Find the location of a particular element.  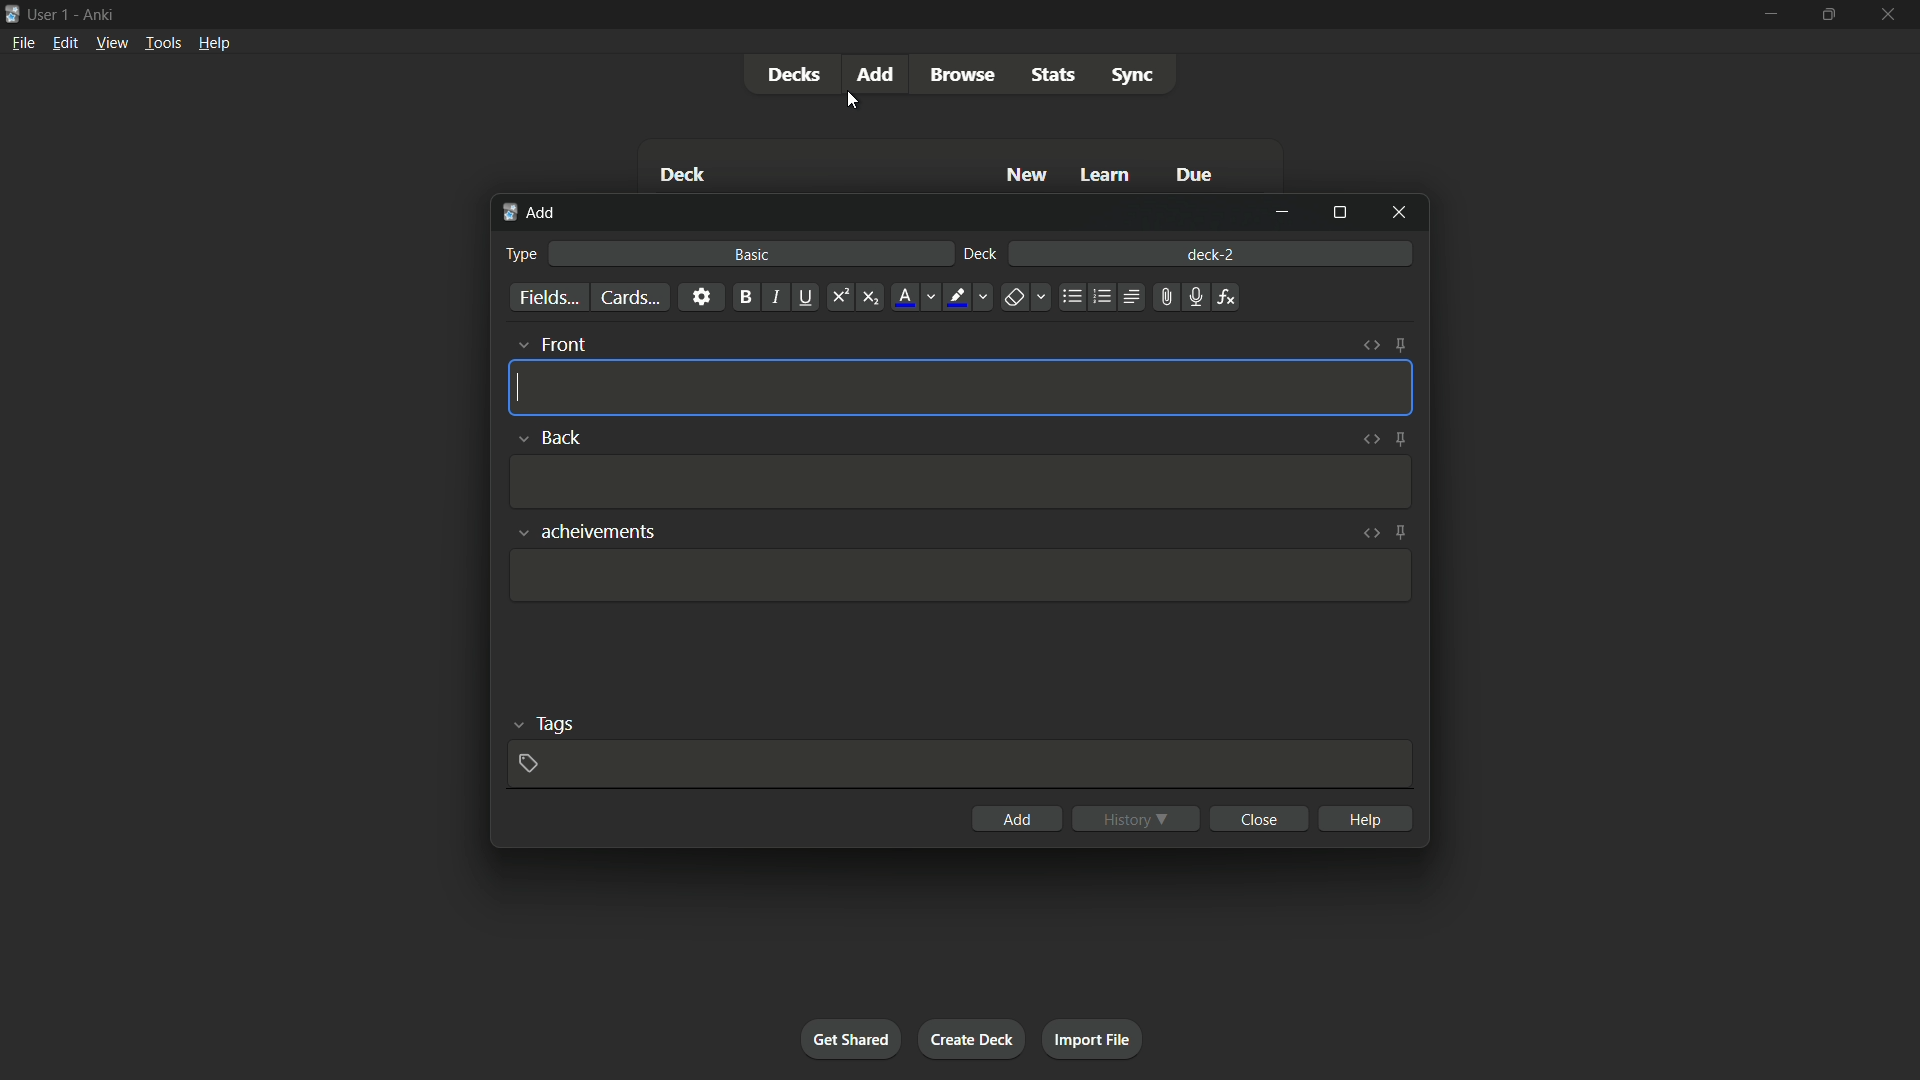

New is located at coordinates (1025, 175).